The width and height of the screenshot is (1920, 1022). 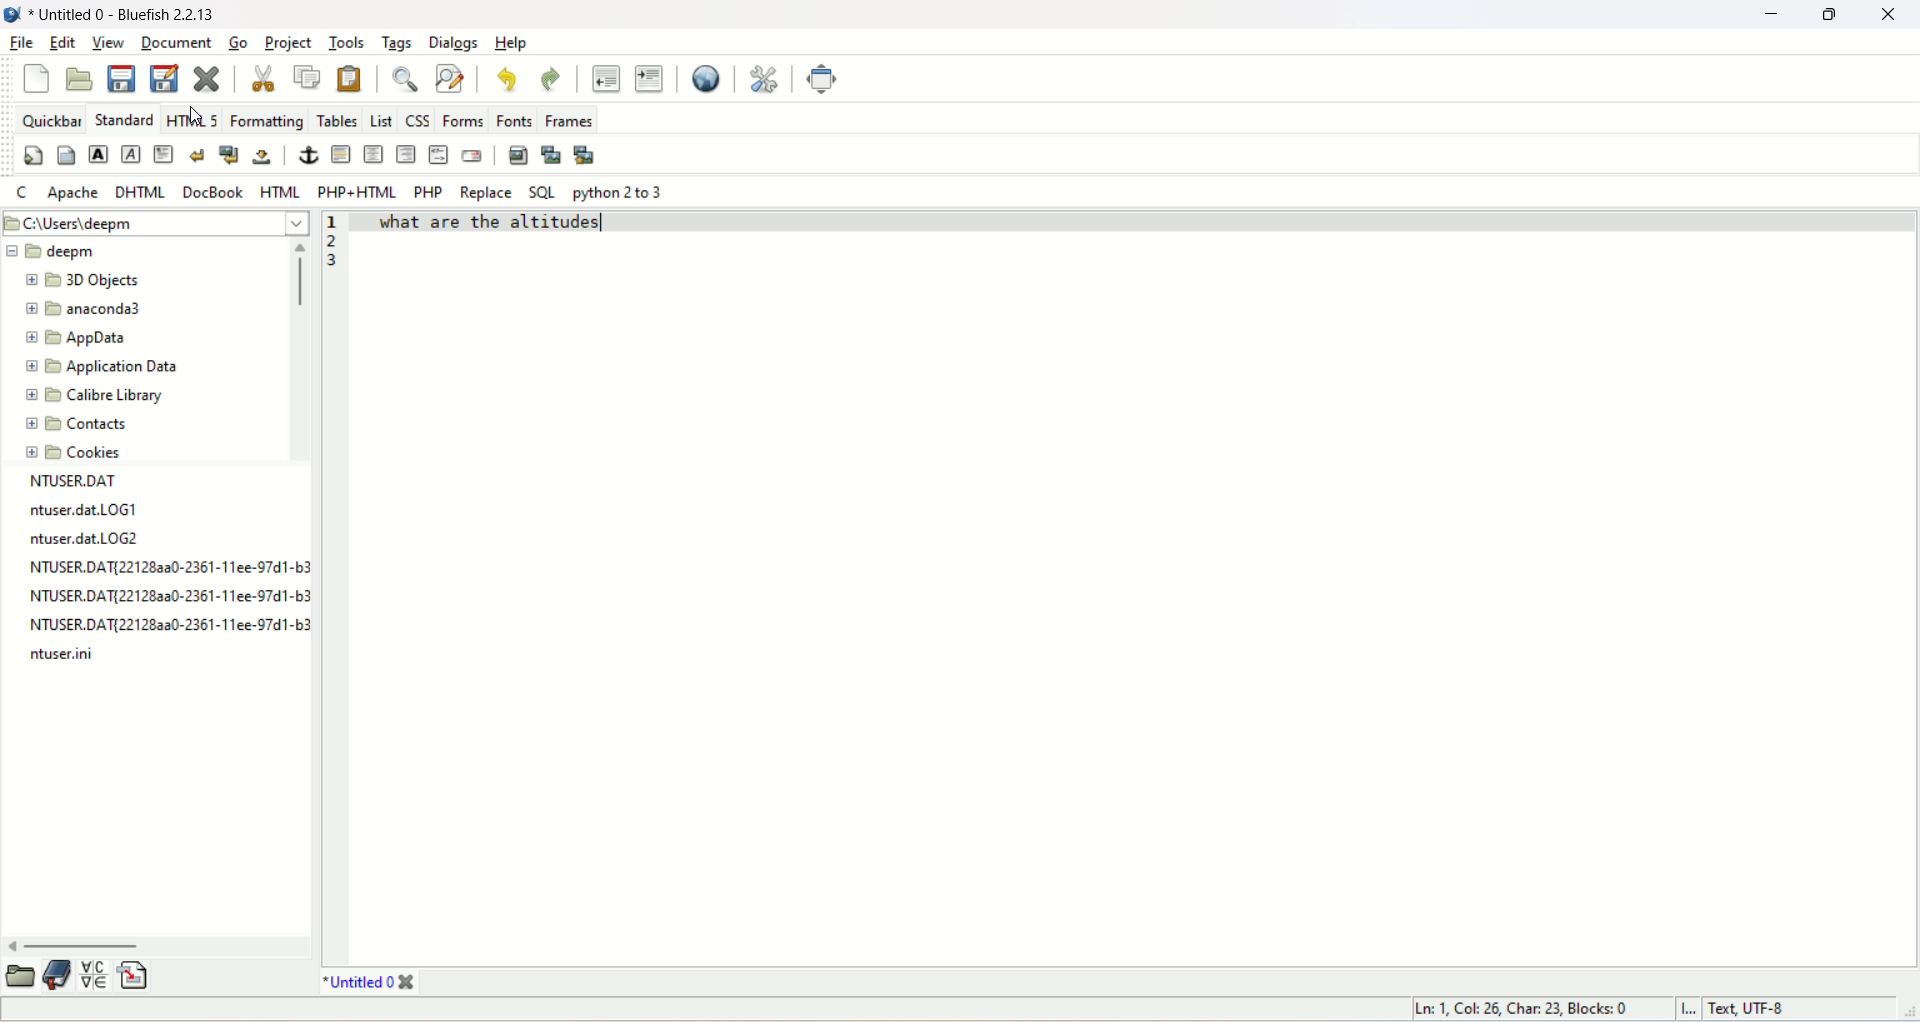 I want to click on edit, so click(x=61, y=44).